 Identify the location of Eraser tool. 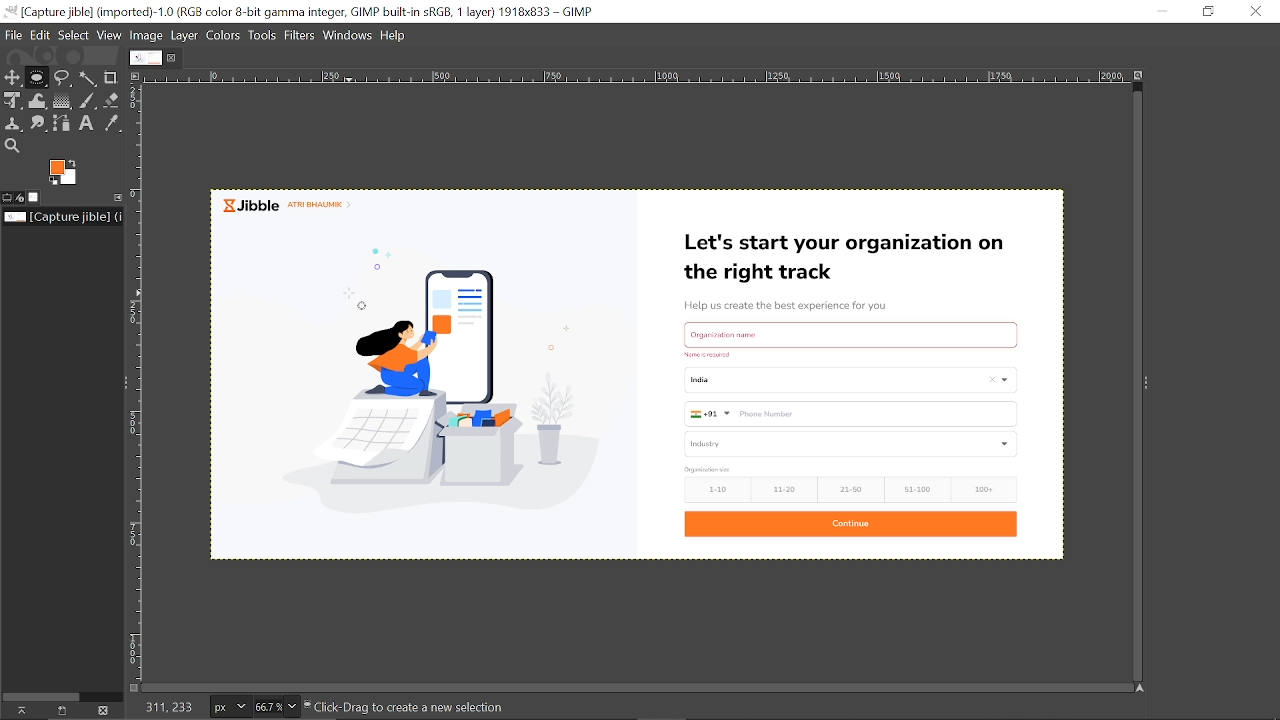
(114, 100).